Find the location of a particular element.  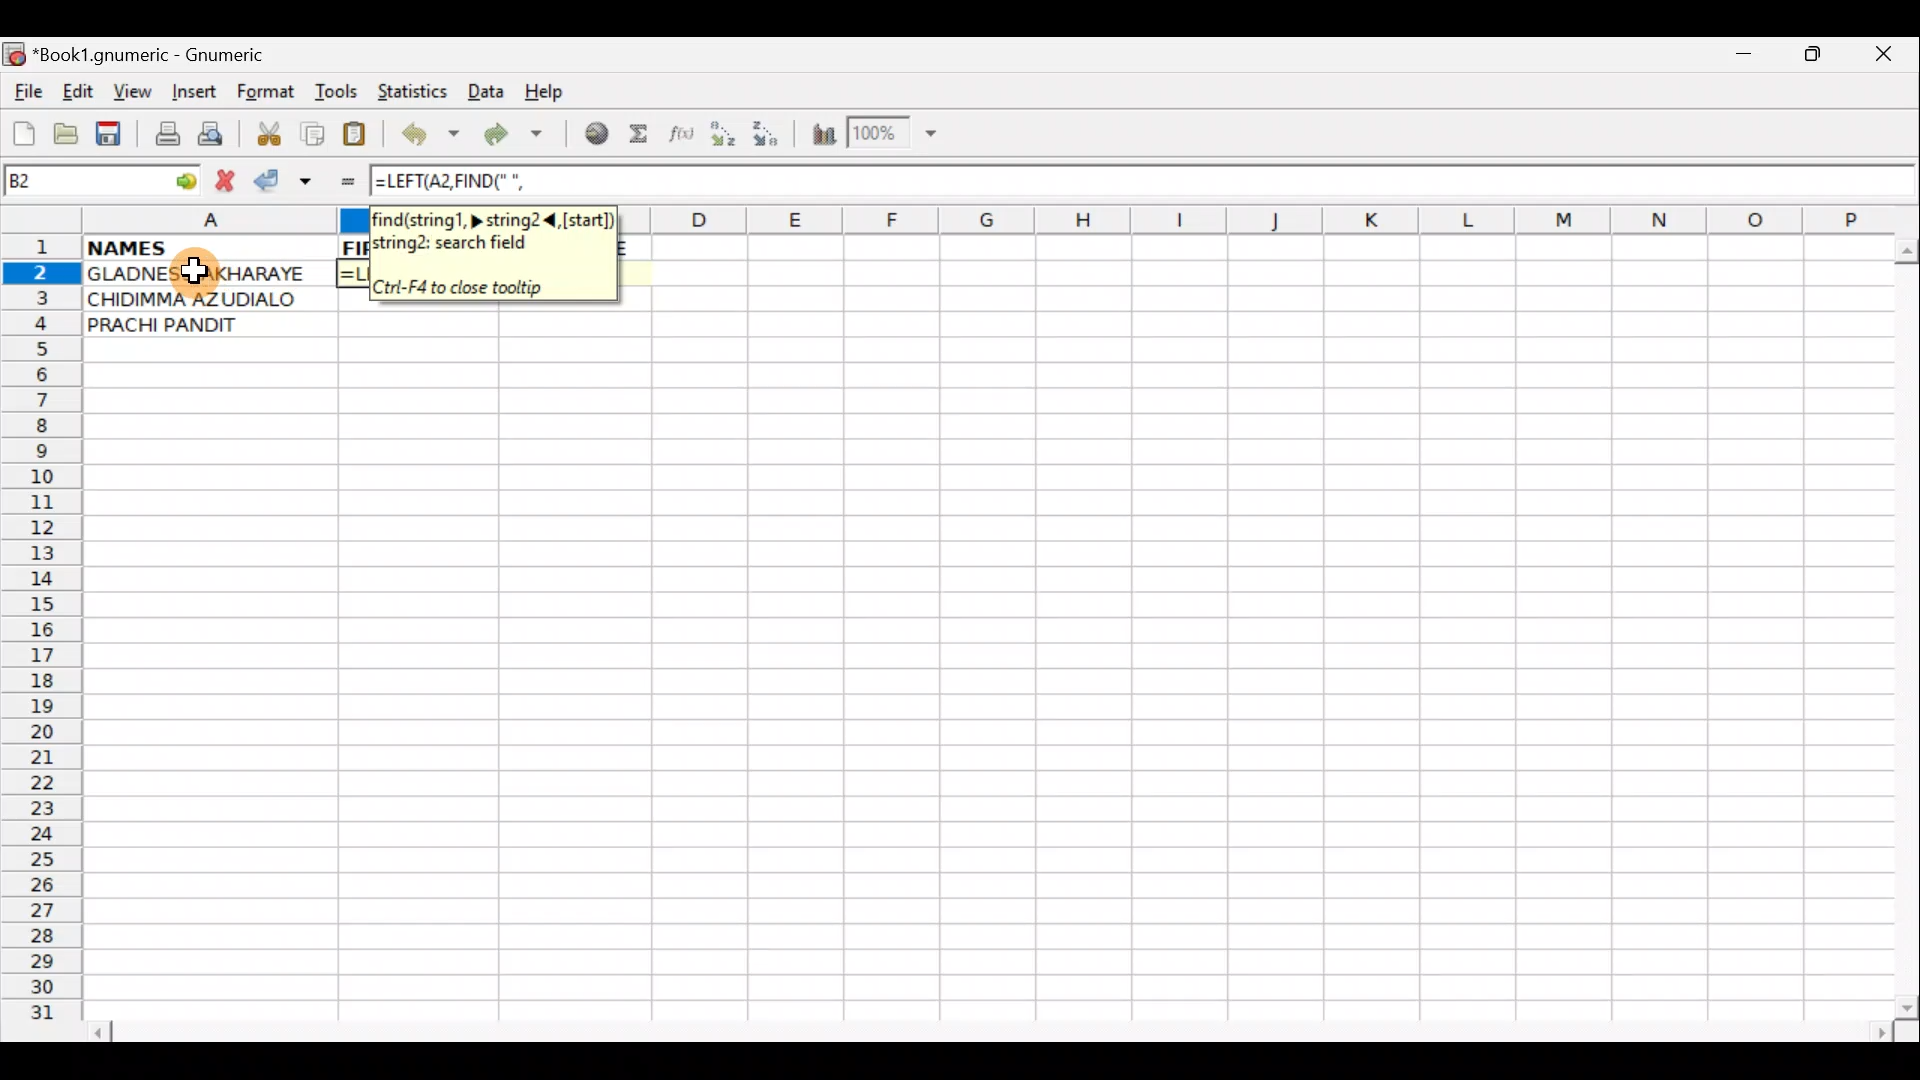

Print file is located at coordinates (162, 136).